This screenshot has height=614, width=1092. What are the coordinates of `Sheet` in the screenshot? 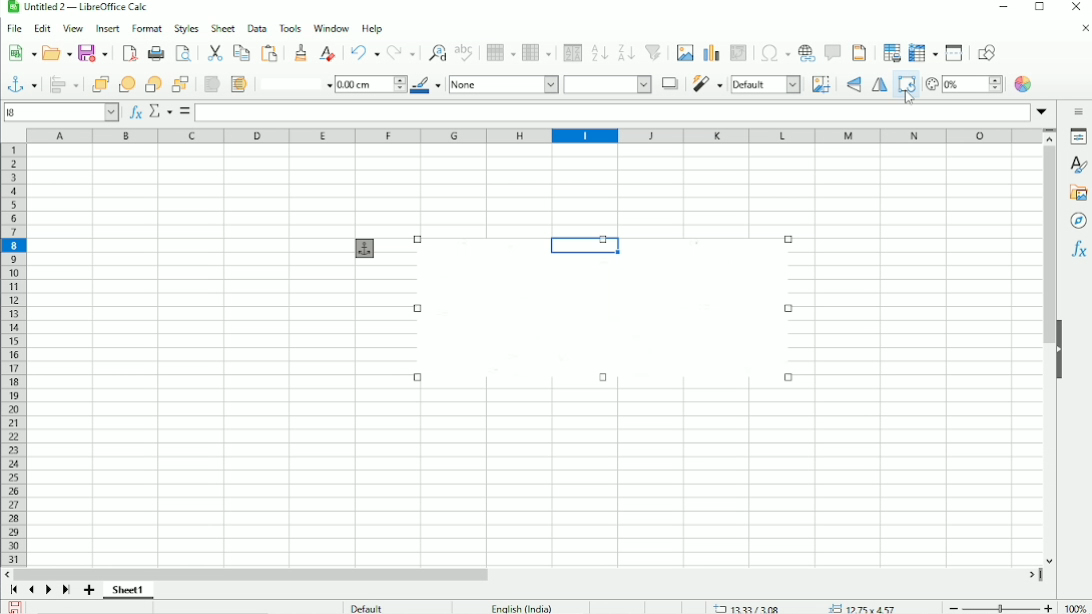 It's located at (222, 28).